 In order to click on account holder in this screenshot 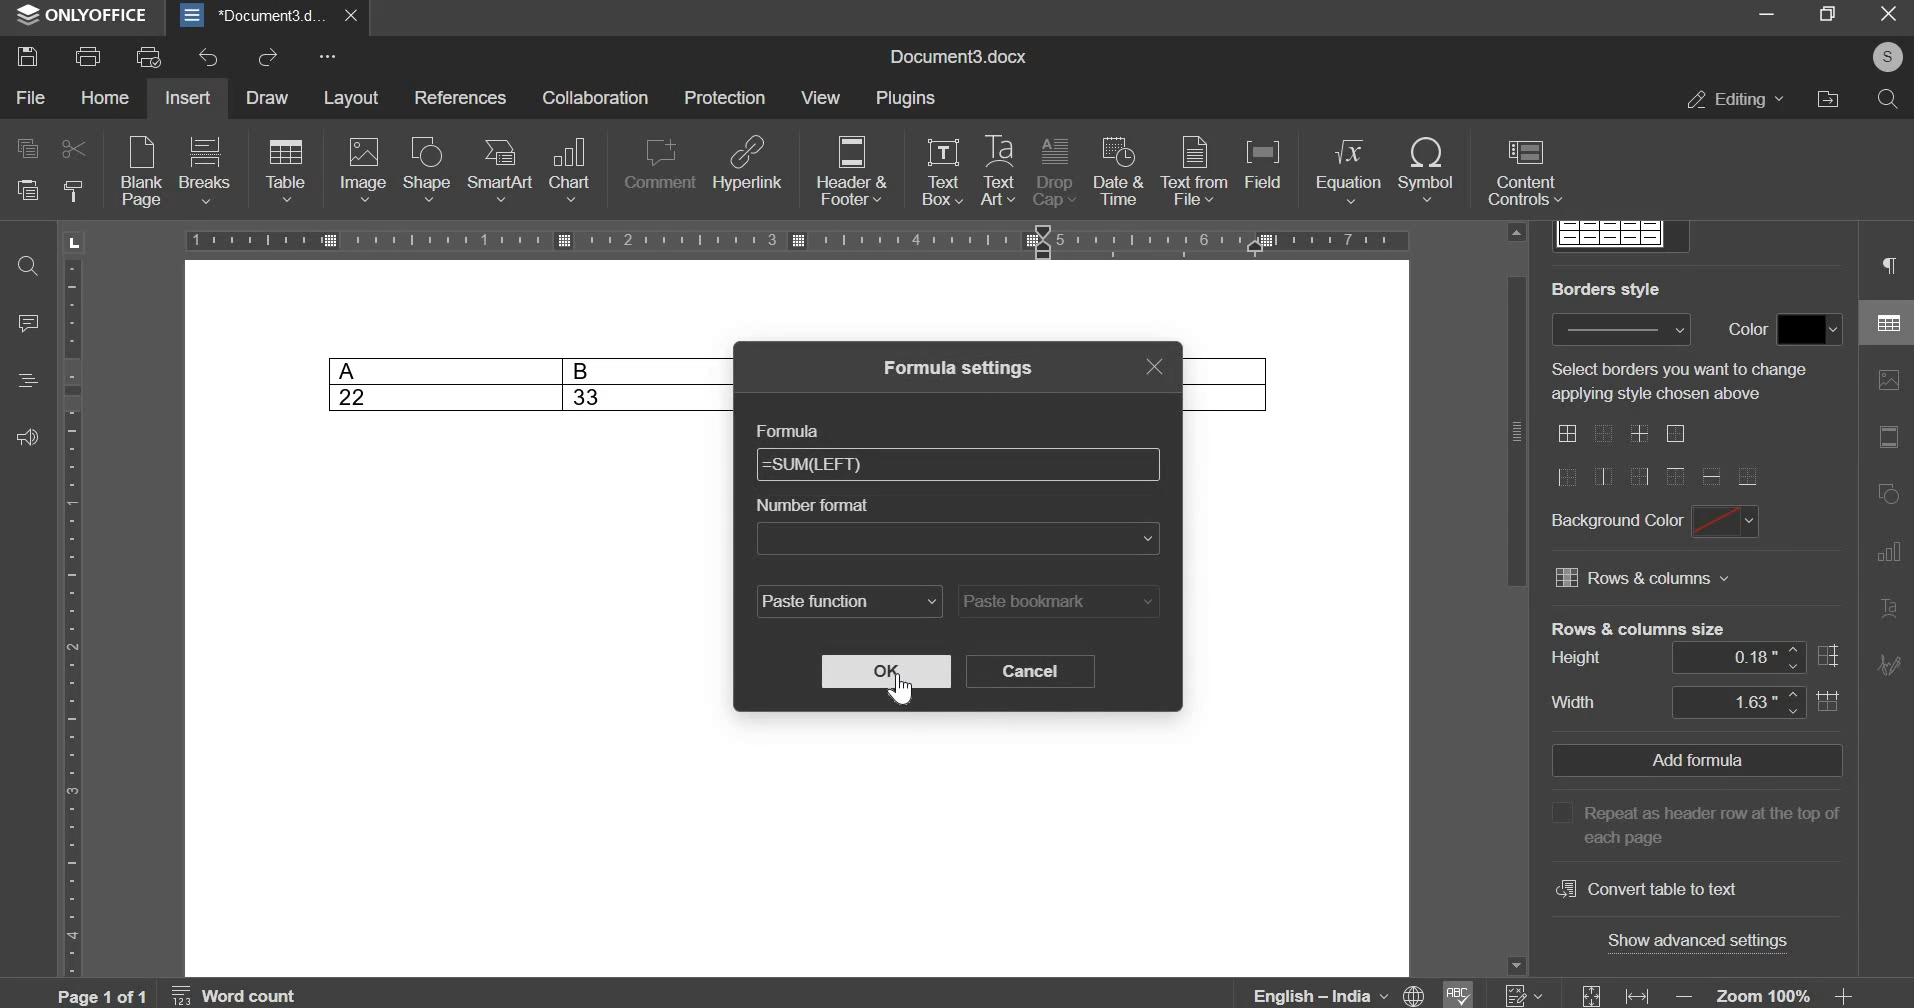, I will do `click(1888, 57)`.